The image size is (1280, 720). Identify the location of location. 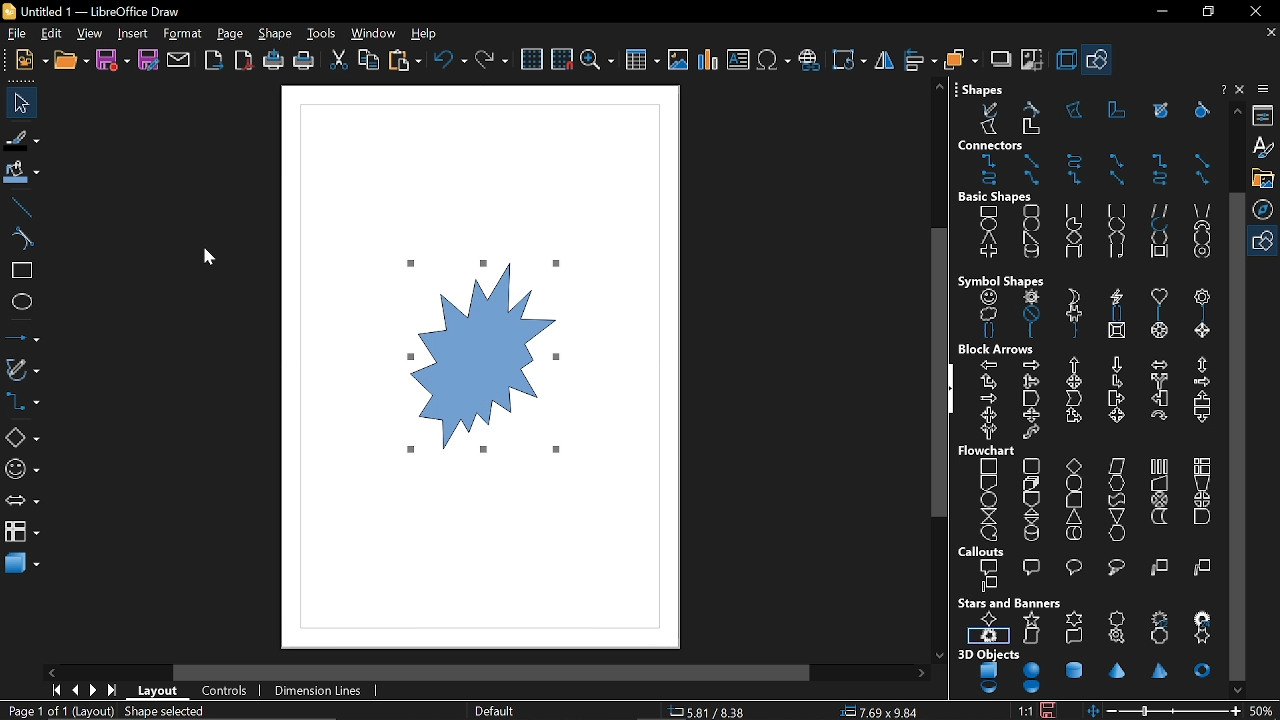
(882, 712).